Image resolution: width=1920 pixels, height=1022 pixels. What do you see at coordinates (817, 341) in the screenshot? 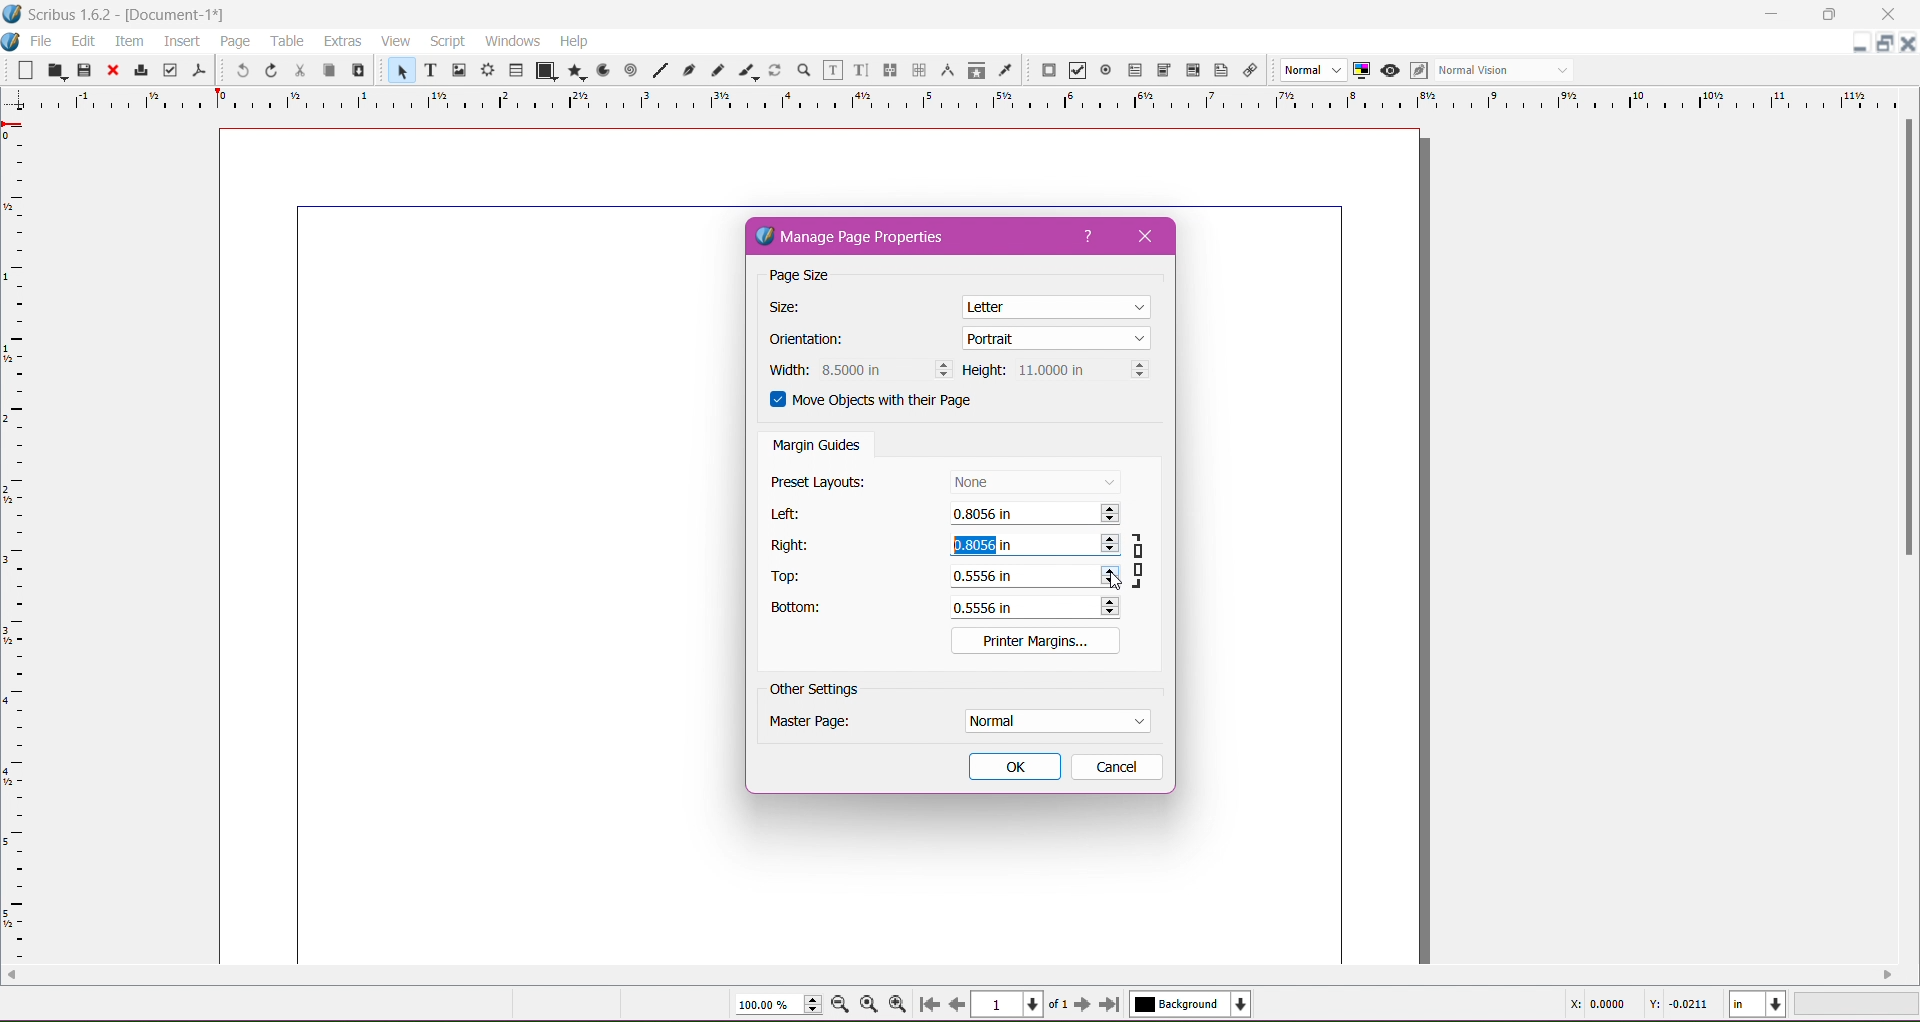
I see `Orientation` at bounding box center [817, 341].